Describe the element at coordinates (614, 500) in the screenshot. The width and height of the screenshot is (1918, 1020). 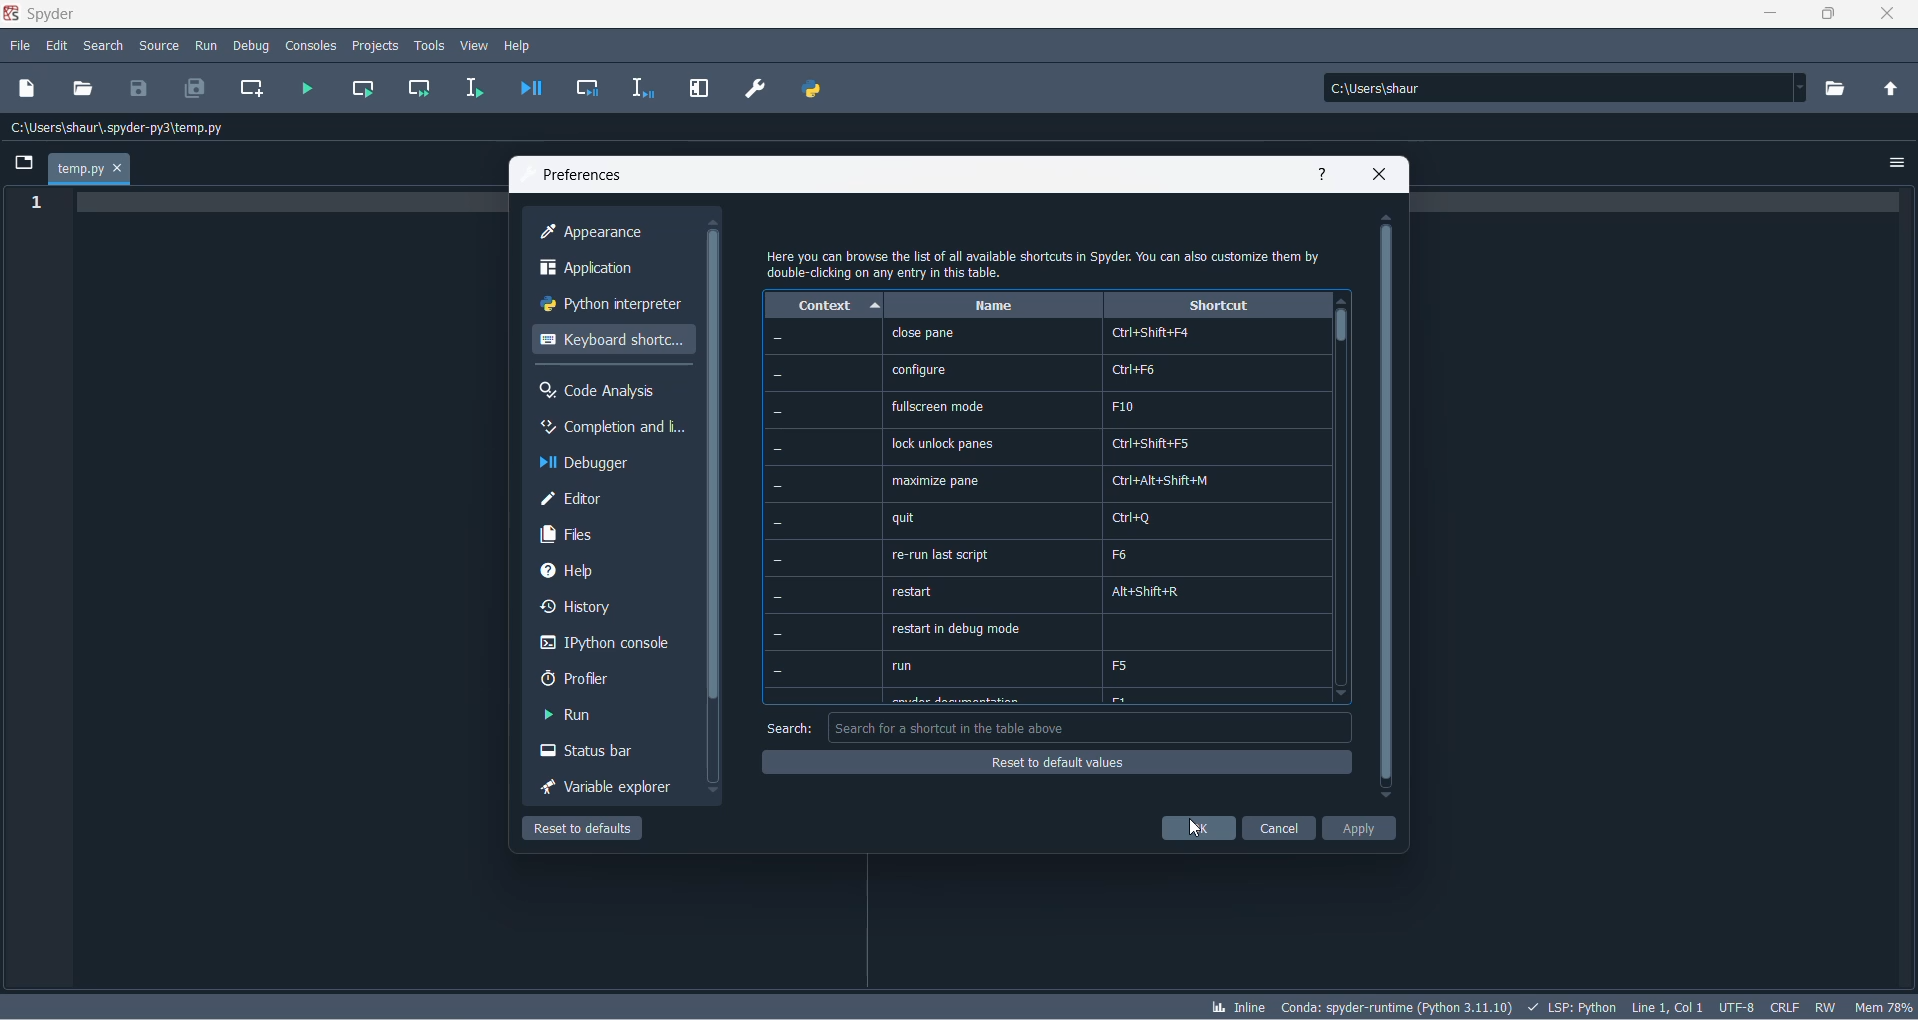
I see `editor` at that location.